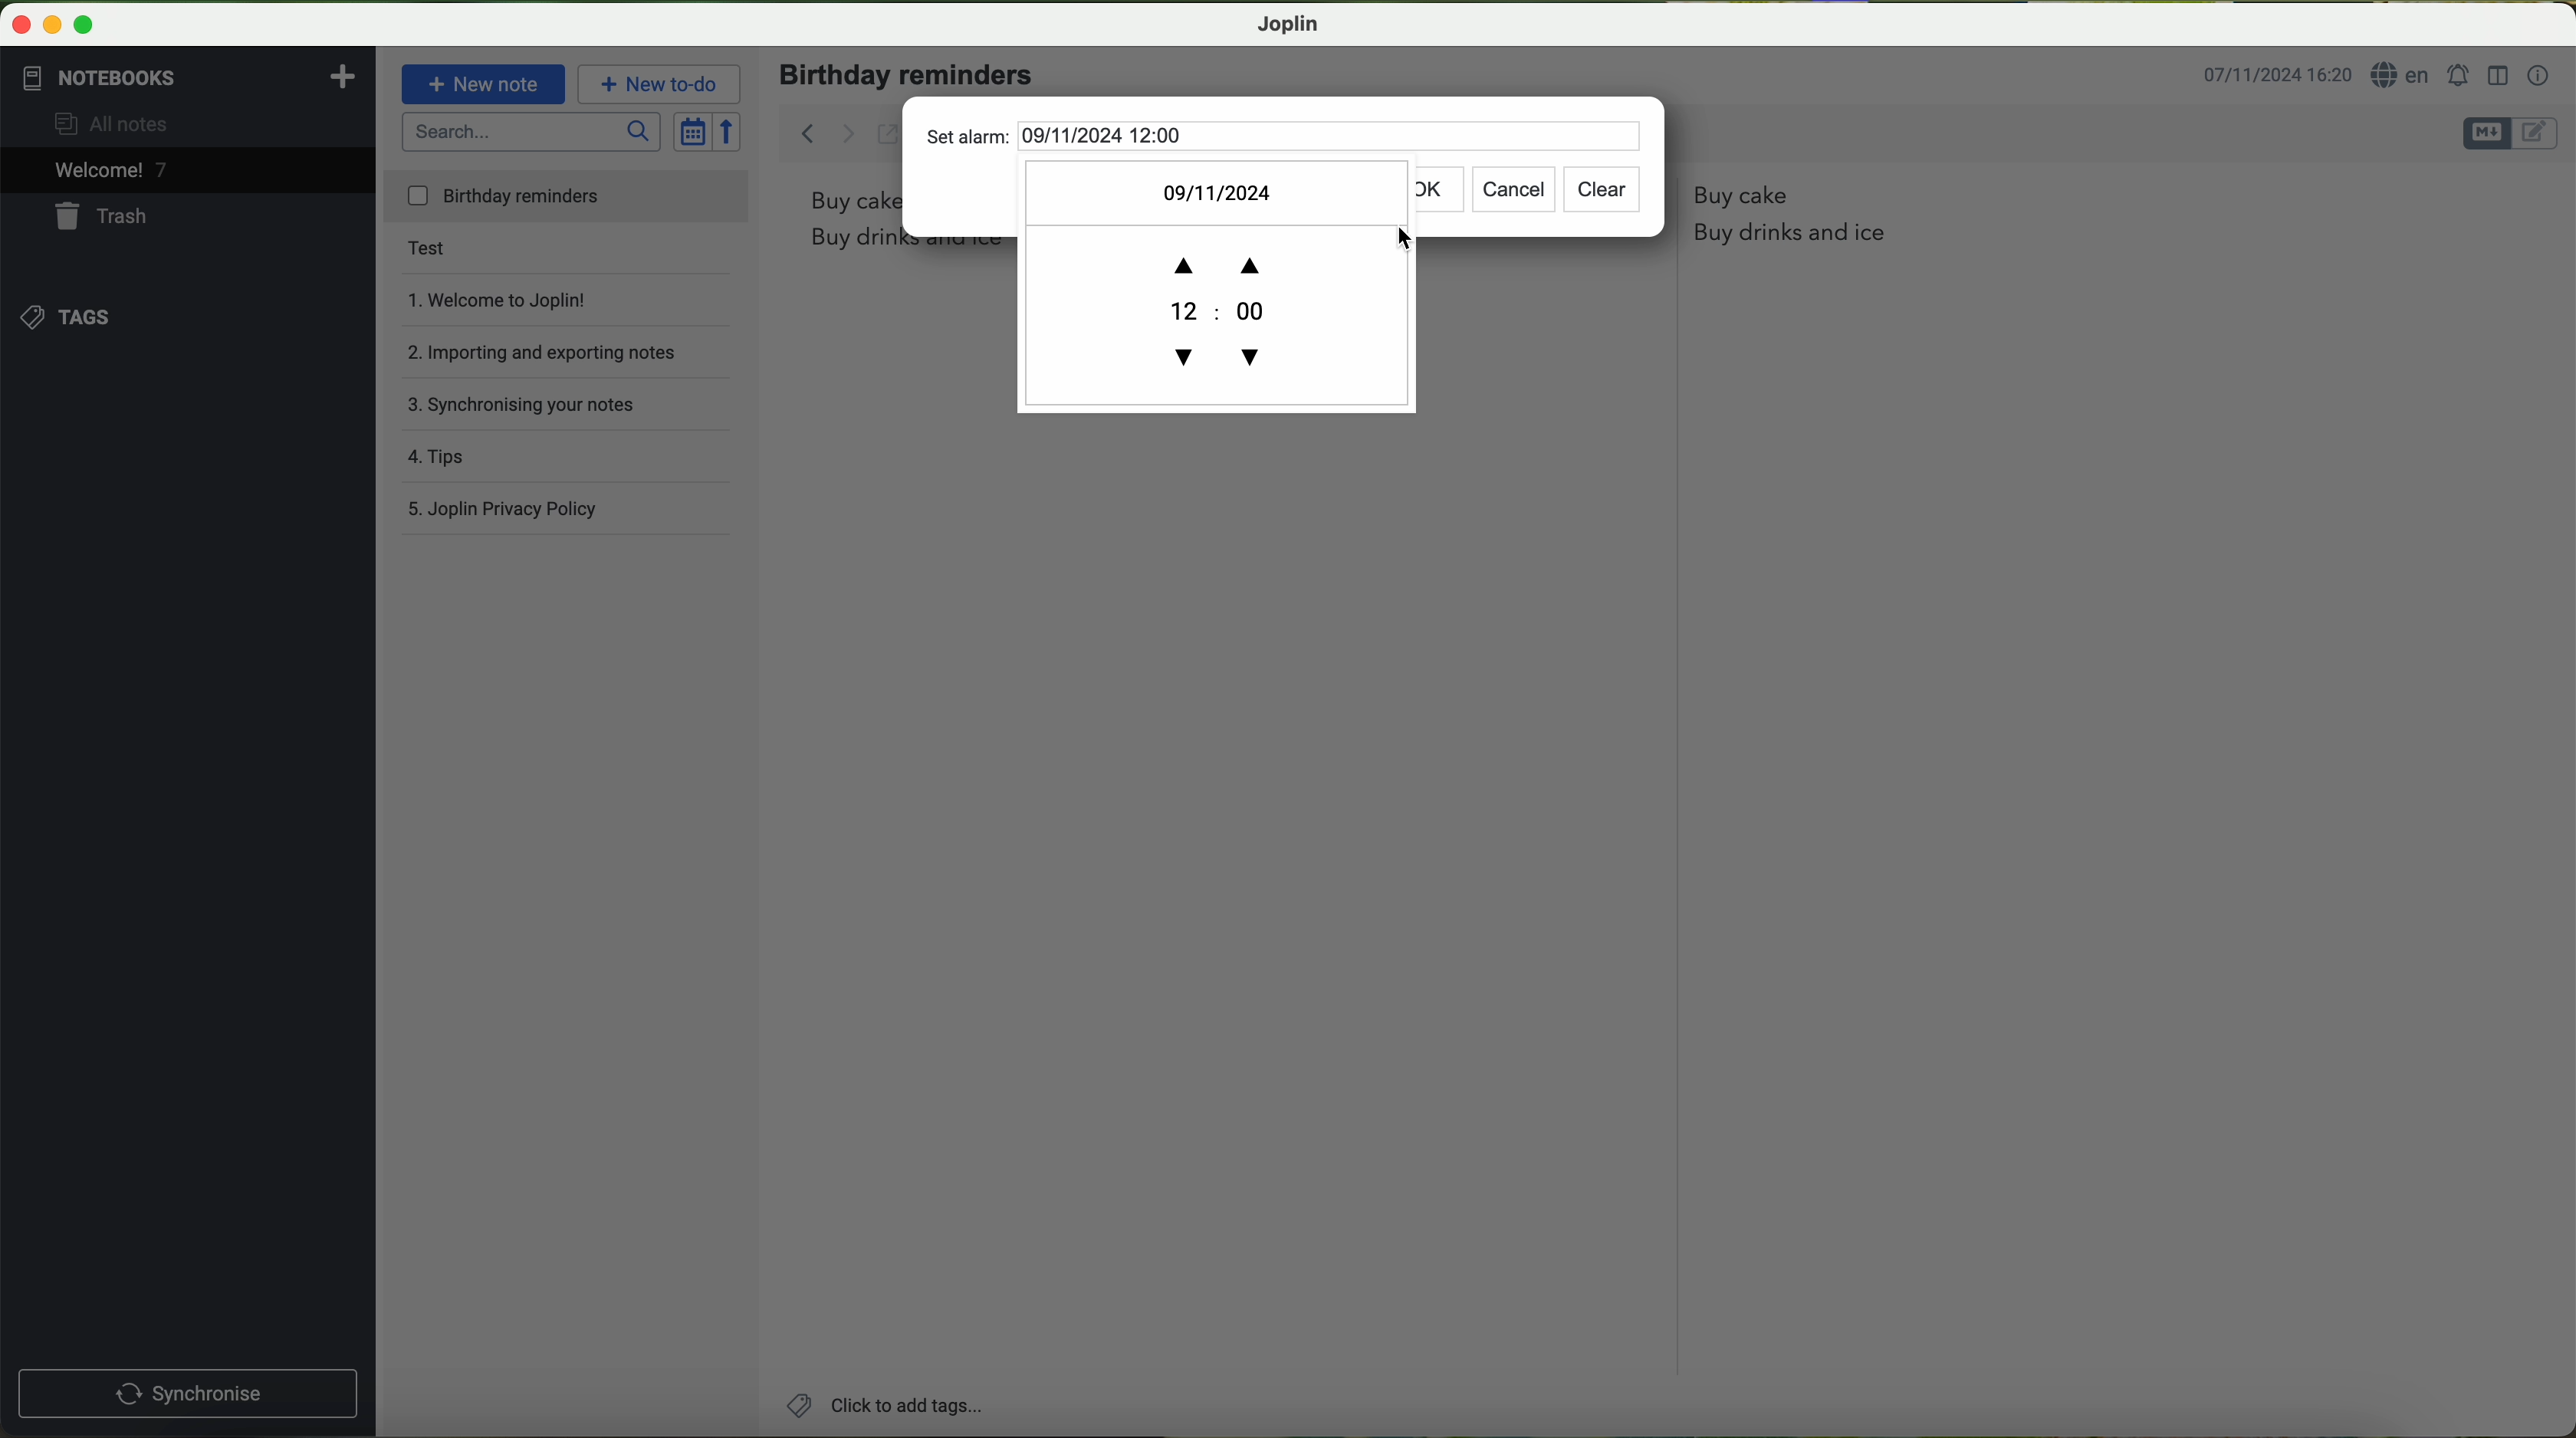 This screenshot has height=1438, width=2576. Describe the element at coordinates (2540, 76) in the screenshot. I see `note properties` at that location.